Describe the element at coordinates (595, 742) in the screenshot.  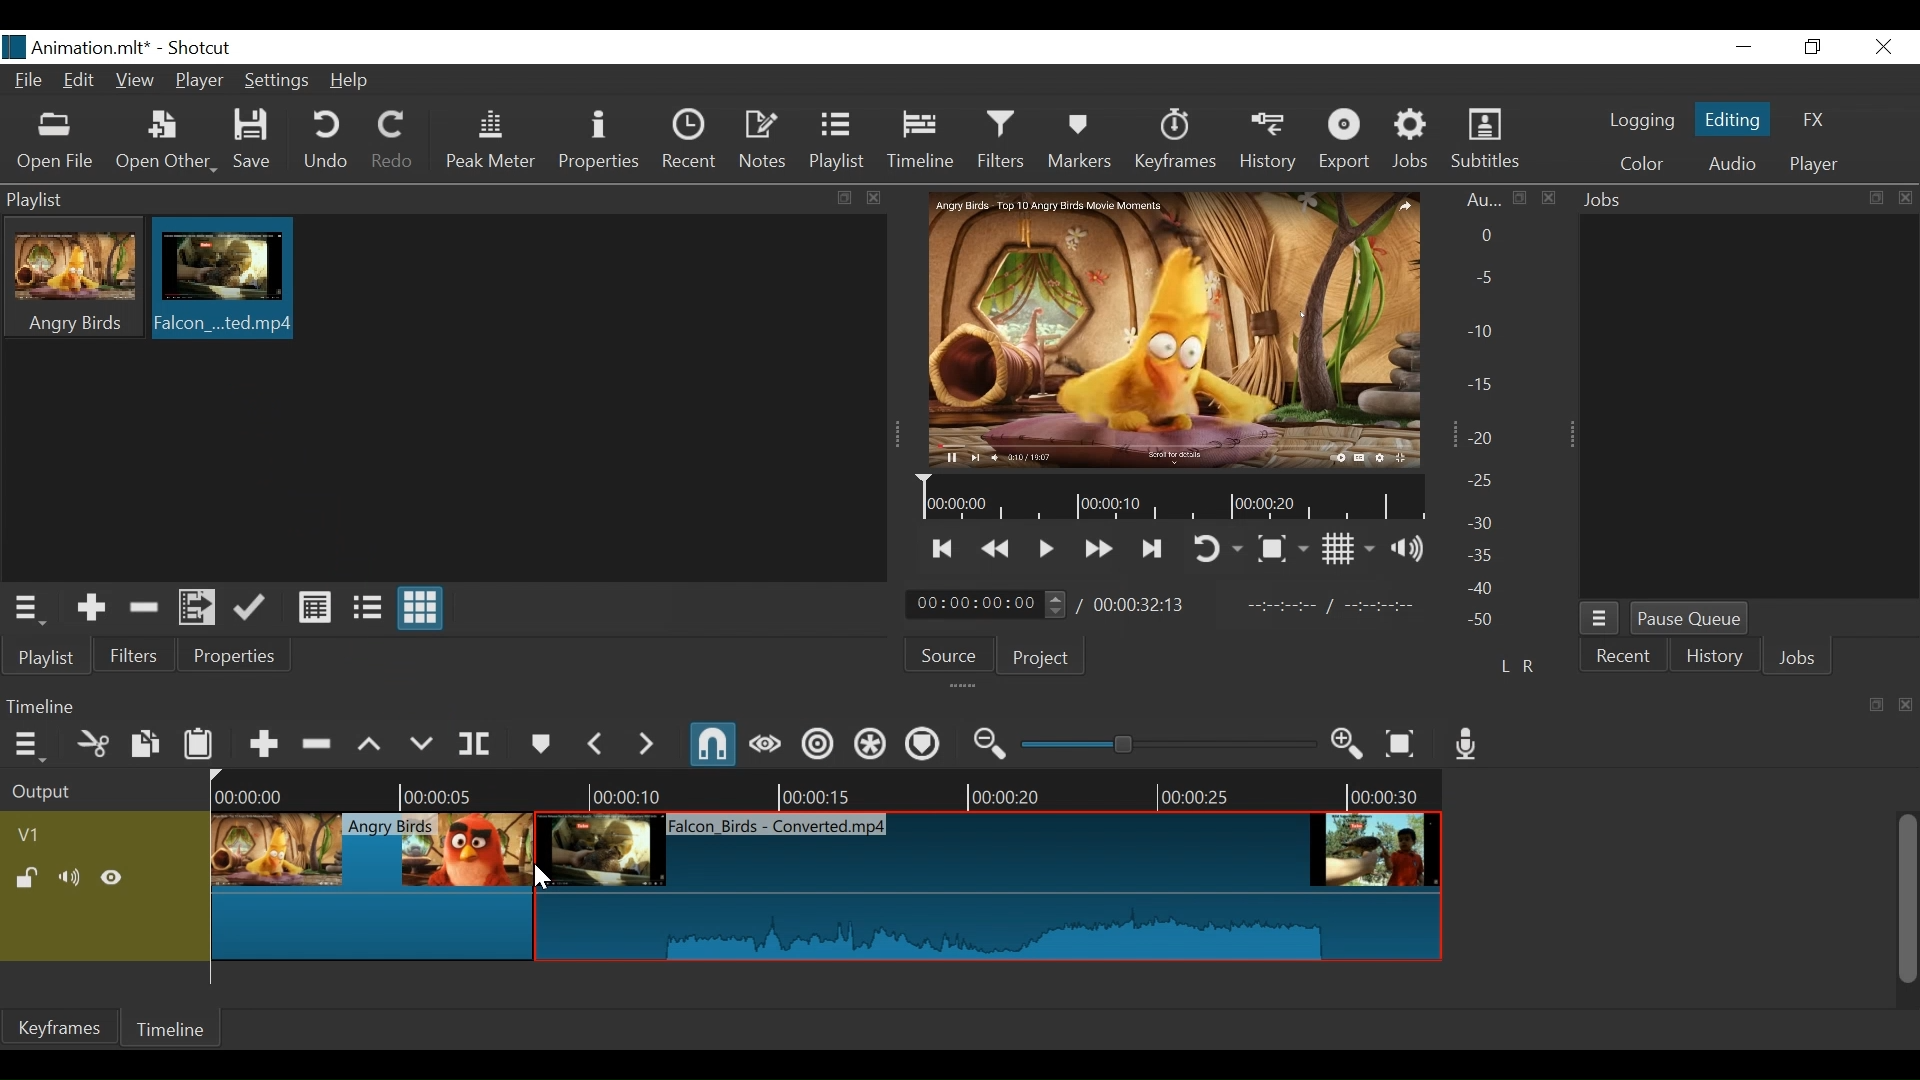
I see `Previous Marker` at that location.